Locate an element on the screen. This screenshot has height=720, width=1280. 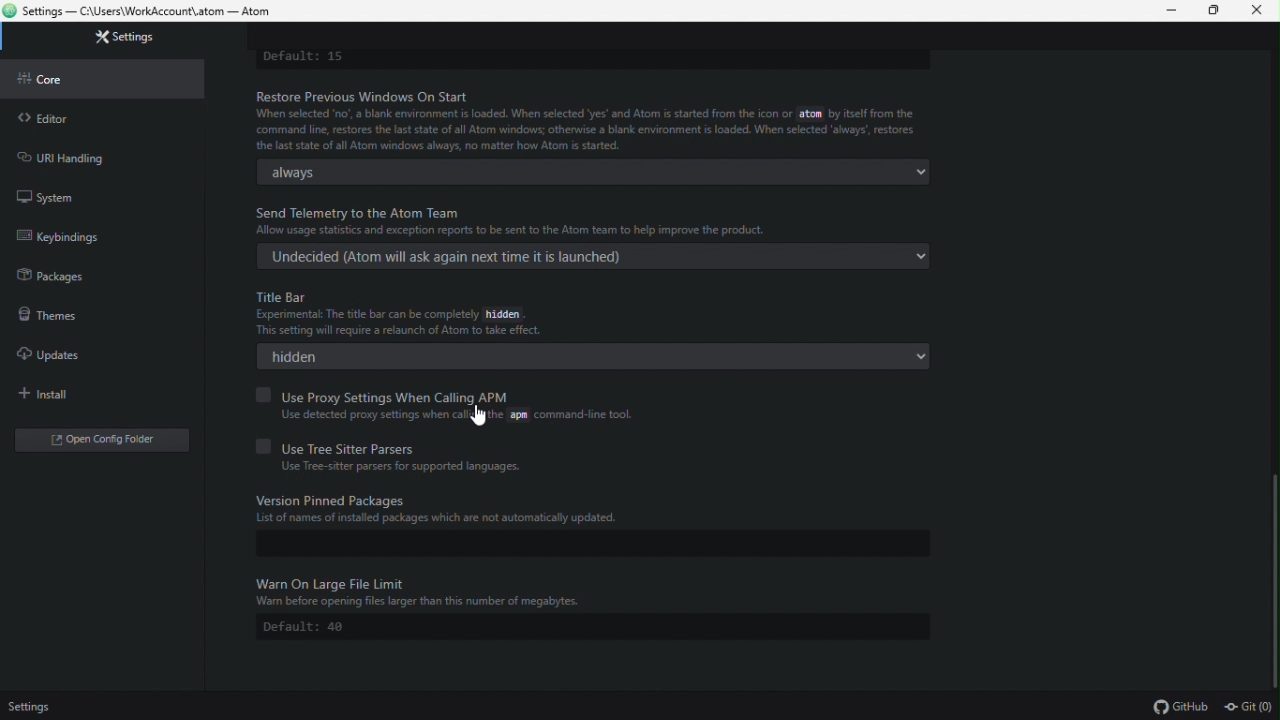
Title Bar
Experimentat The tte bar can be completely hidden
This setting will require a relaunch of Atom to take effect. is located at coordinates (431, 308).